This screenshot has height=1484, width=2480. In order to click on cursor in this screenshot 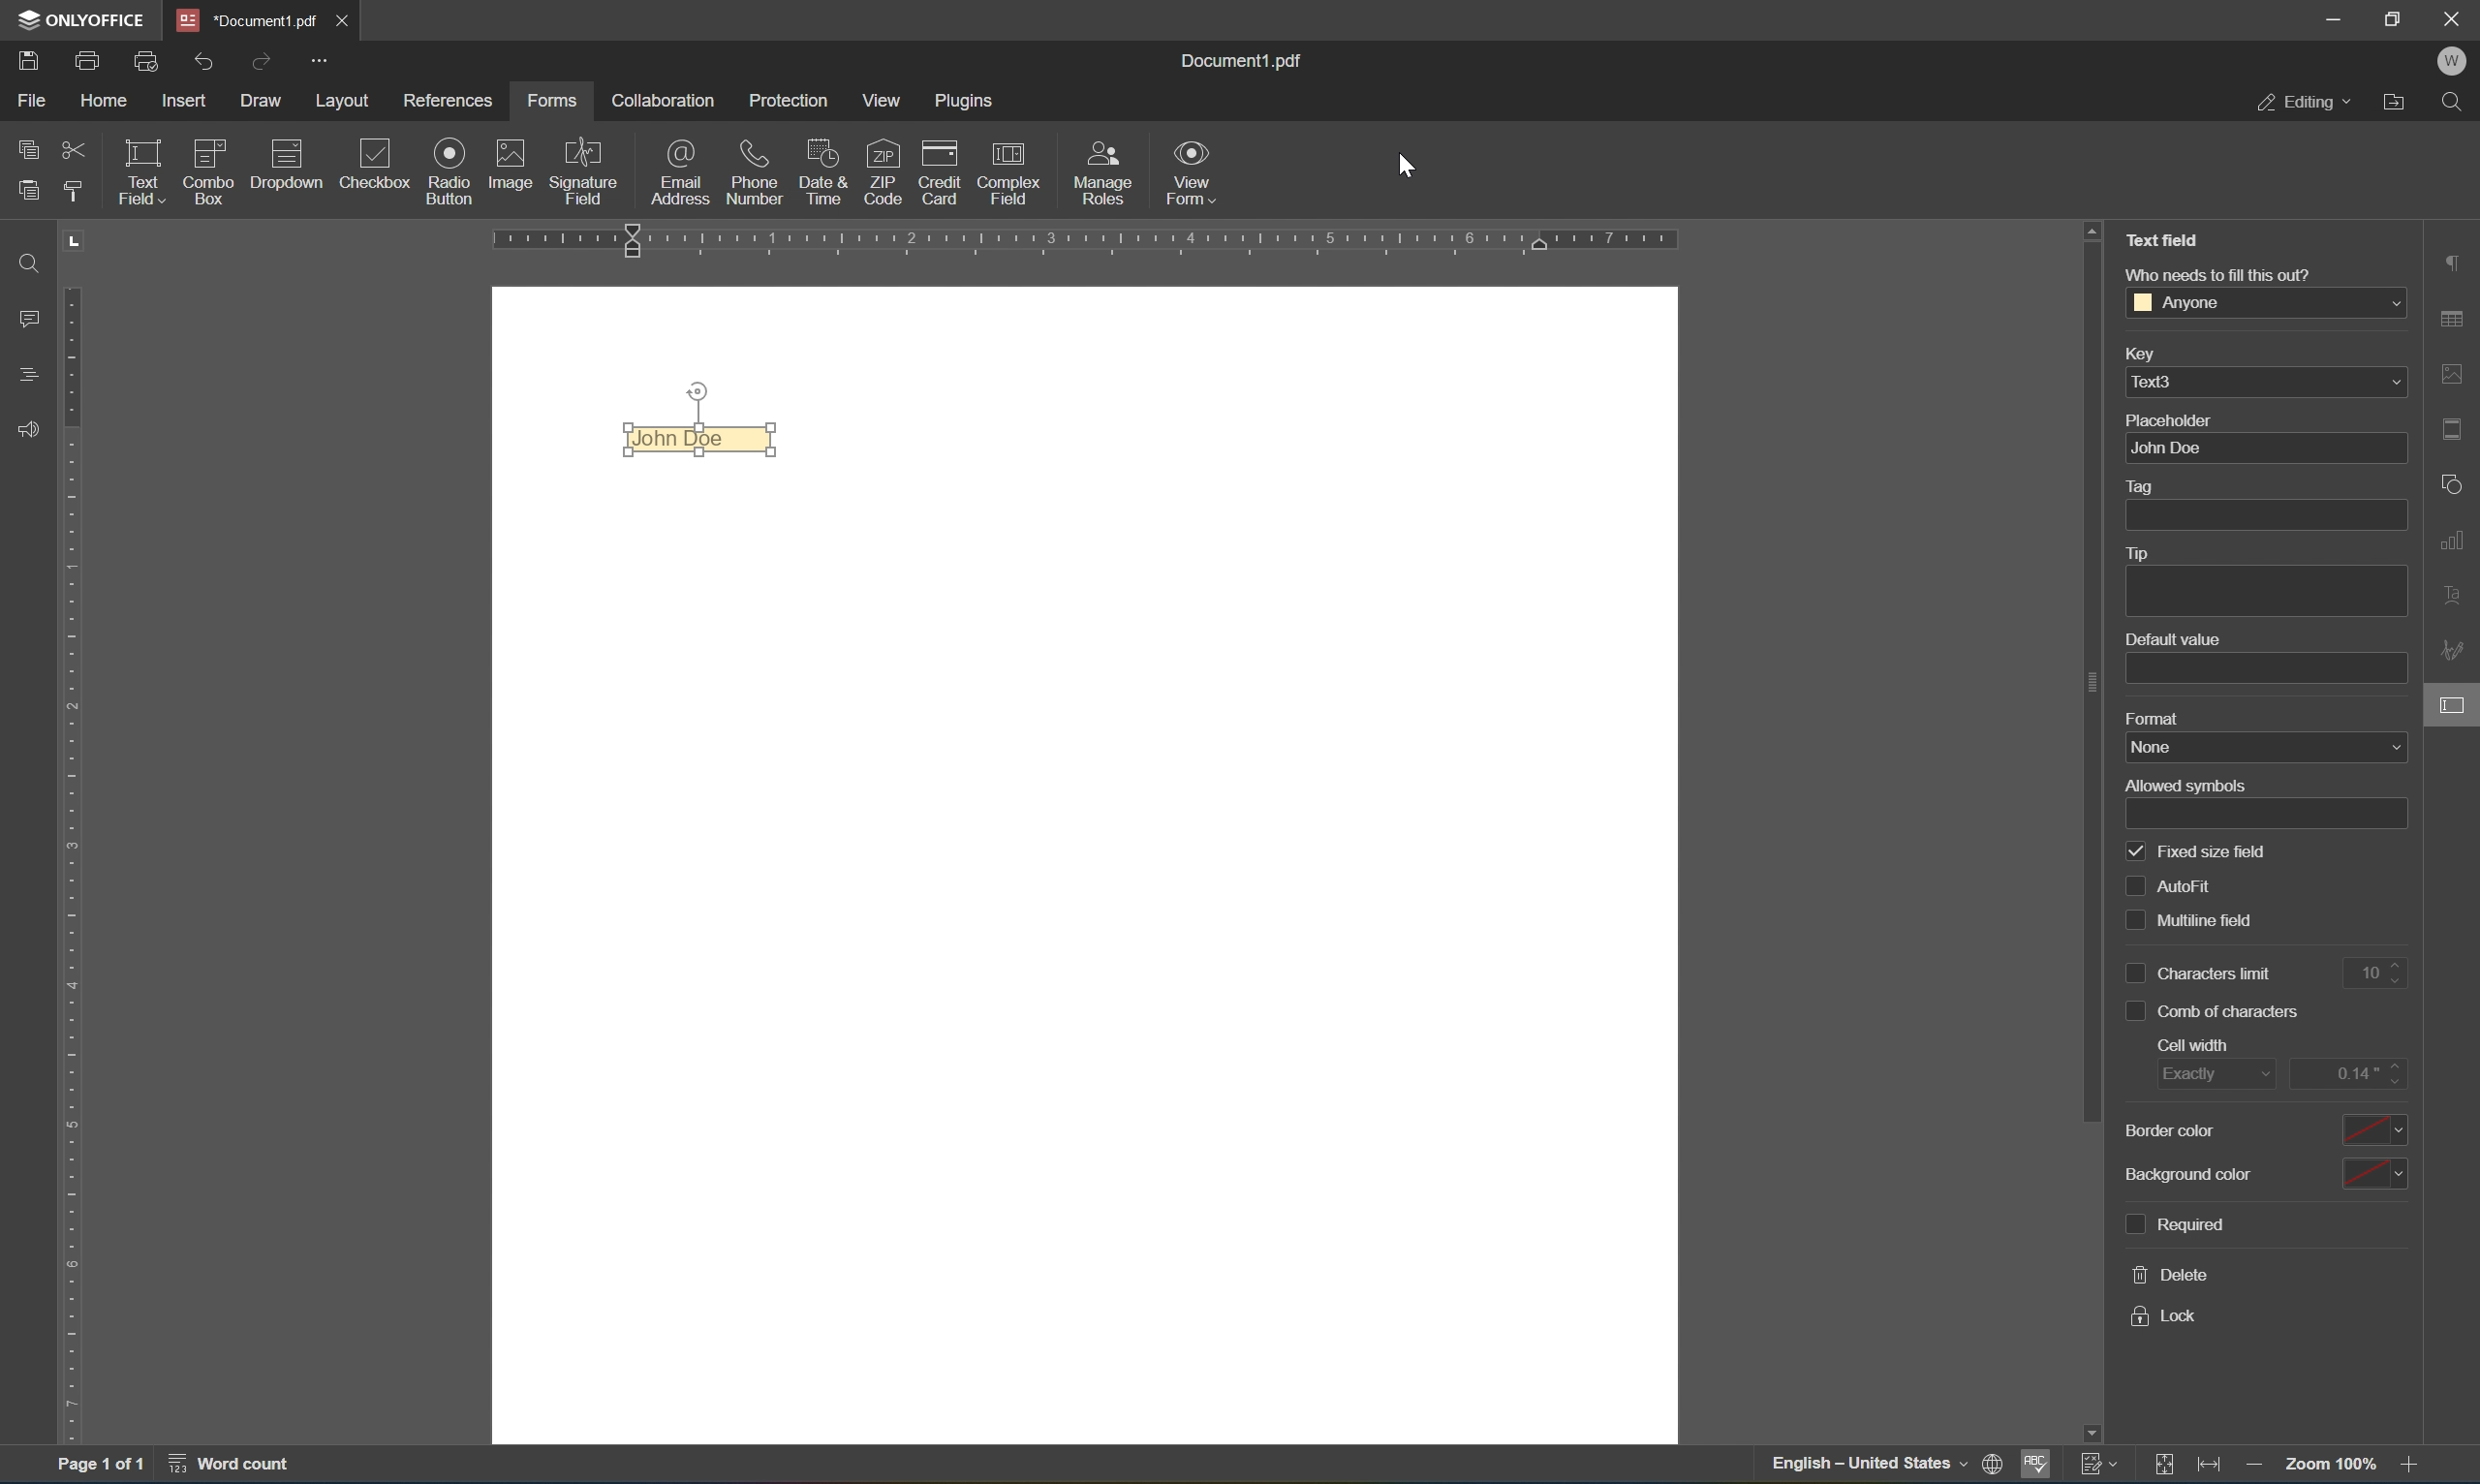, I will do `click(1406, 165)`.